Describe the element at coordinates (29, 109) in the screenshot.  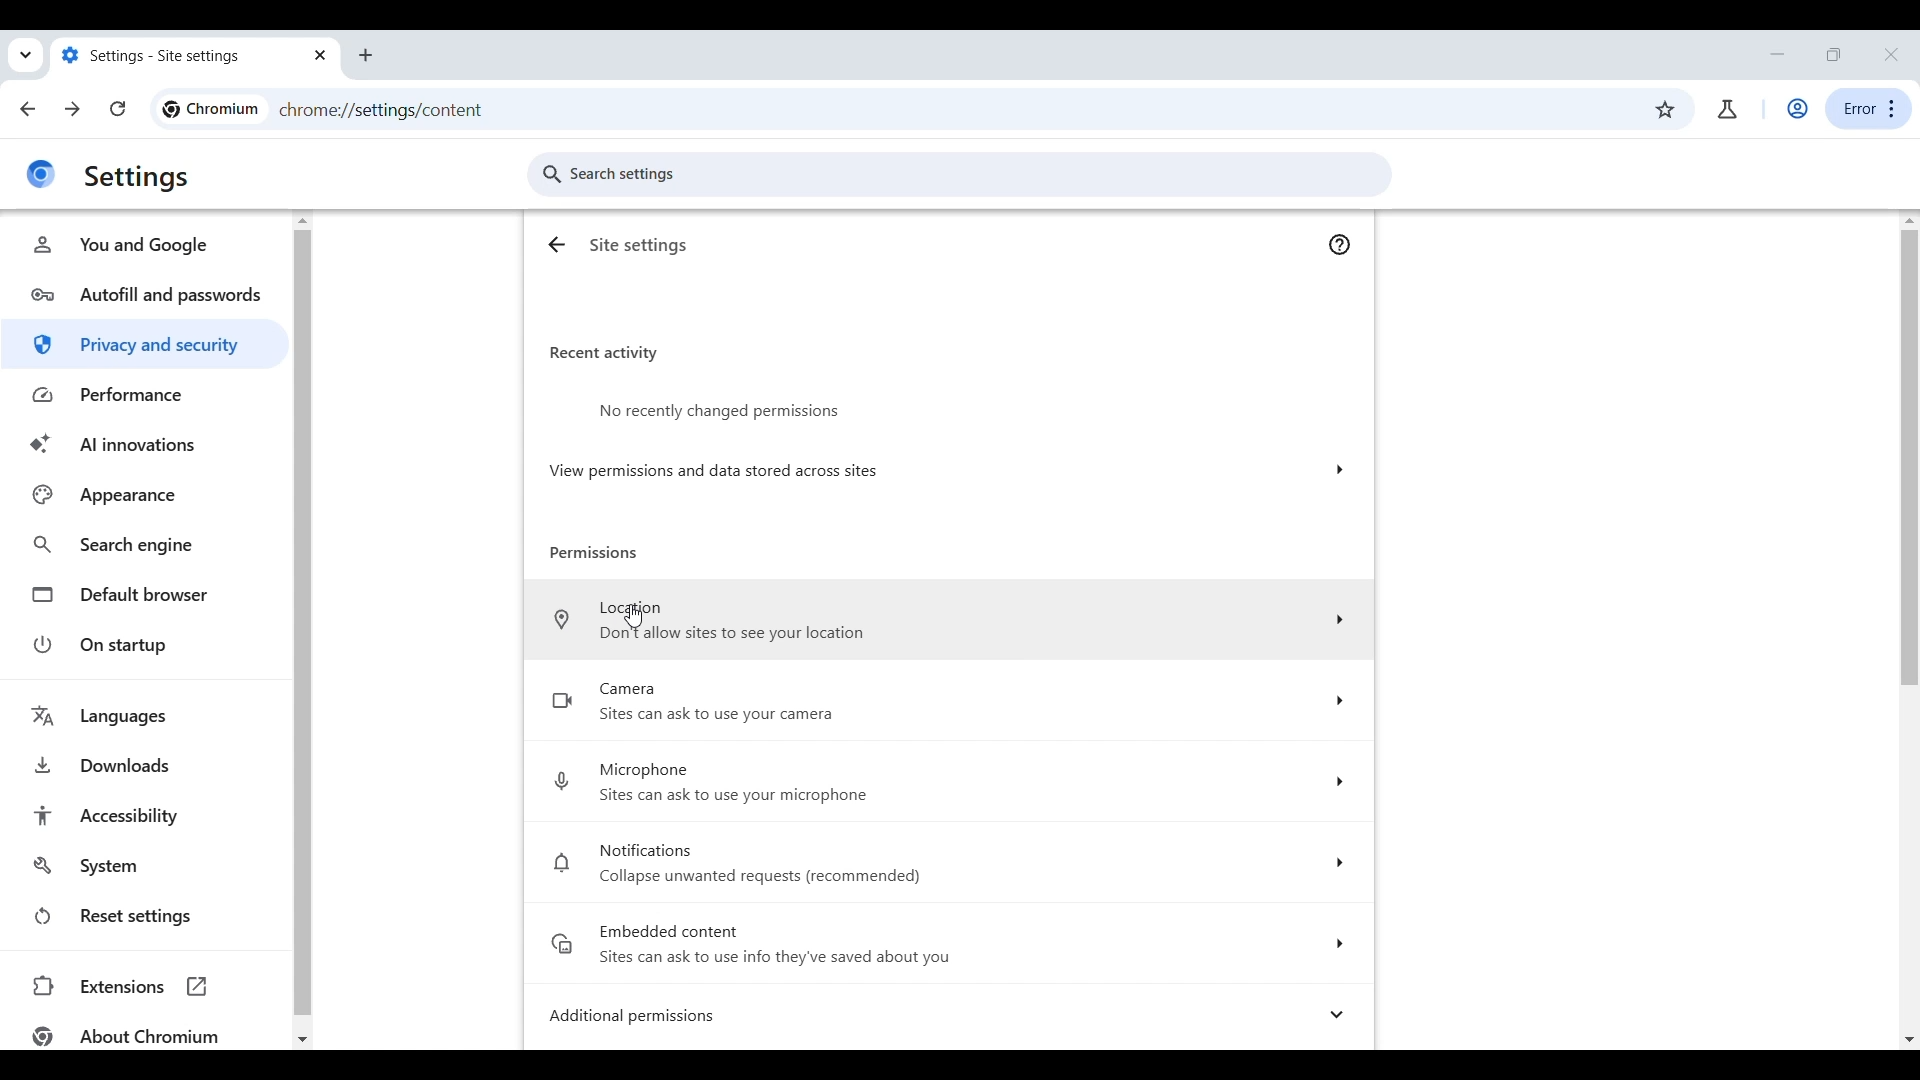
I see `Go back` at that location.